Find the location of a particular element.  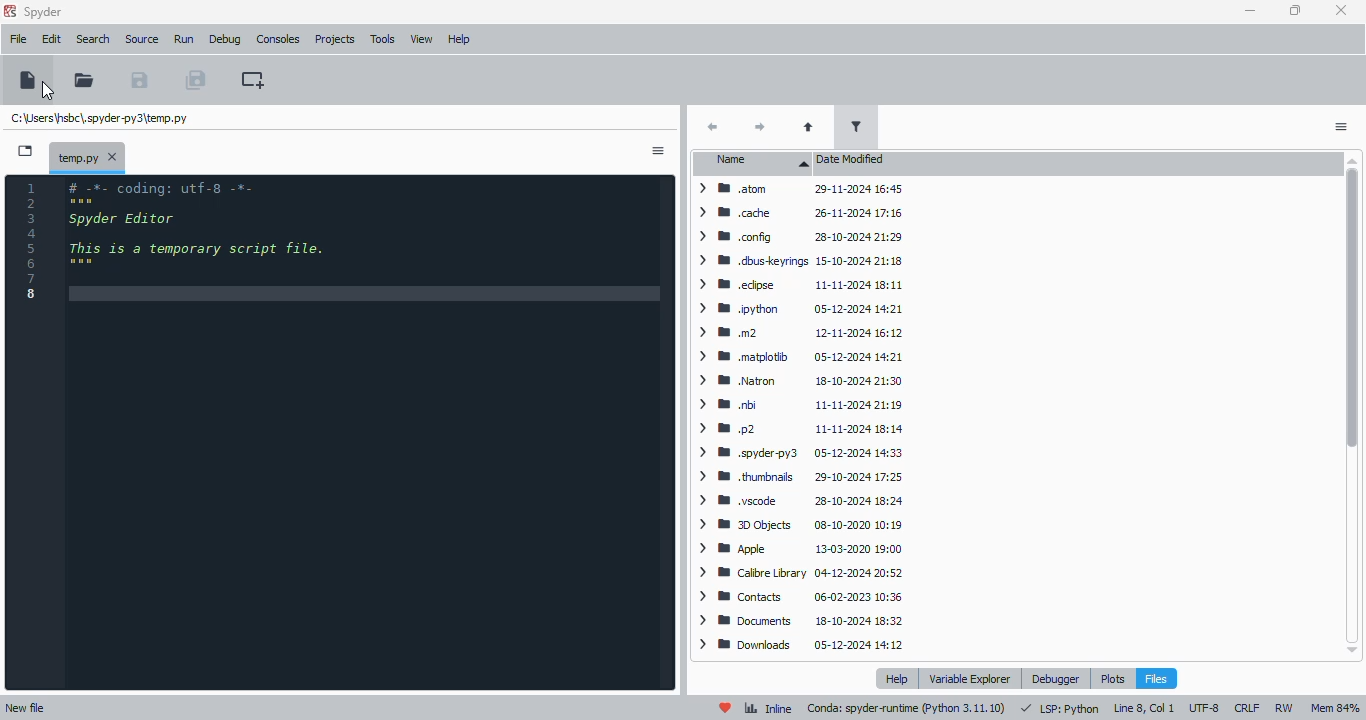

> WB 3DObjects 08-10-2020 10:19 is located at coordinates (797, 525).